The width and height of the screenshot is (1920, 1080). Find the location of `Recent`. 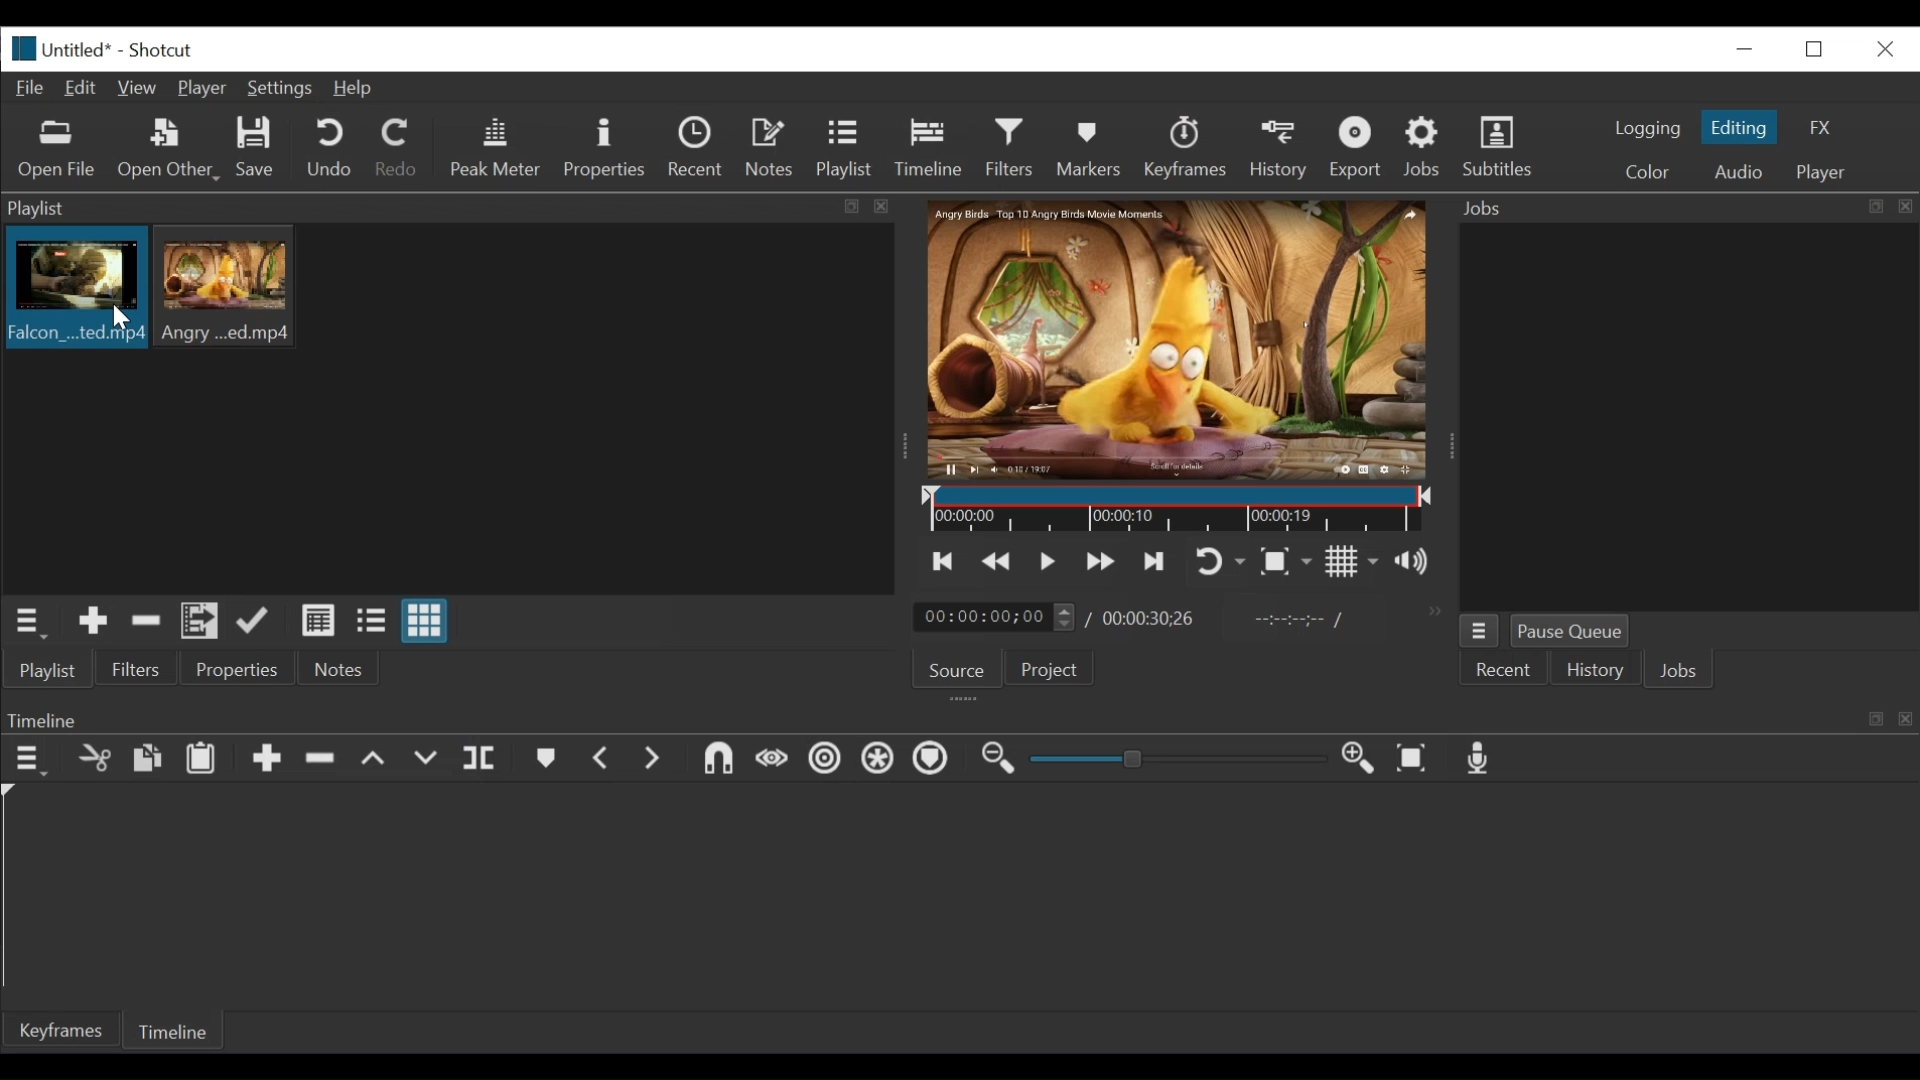

Recent is located at coordinates (1505, 671).